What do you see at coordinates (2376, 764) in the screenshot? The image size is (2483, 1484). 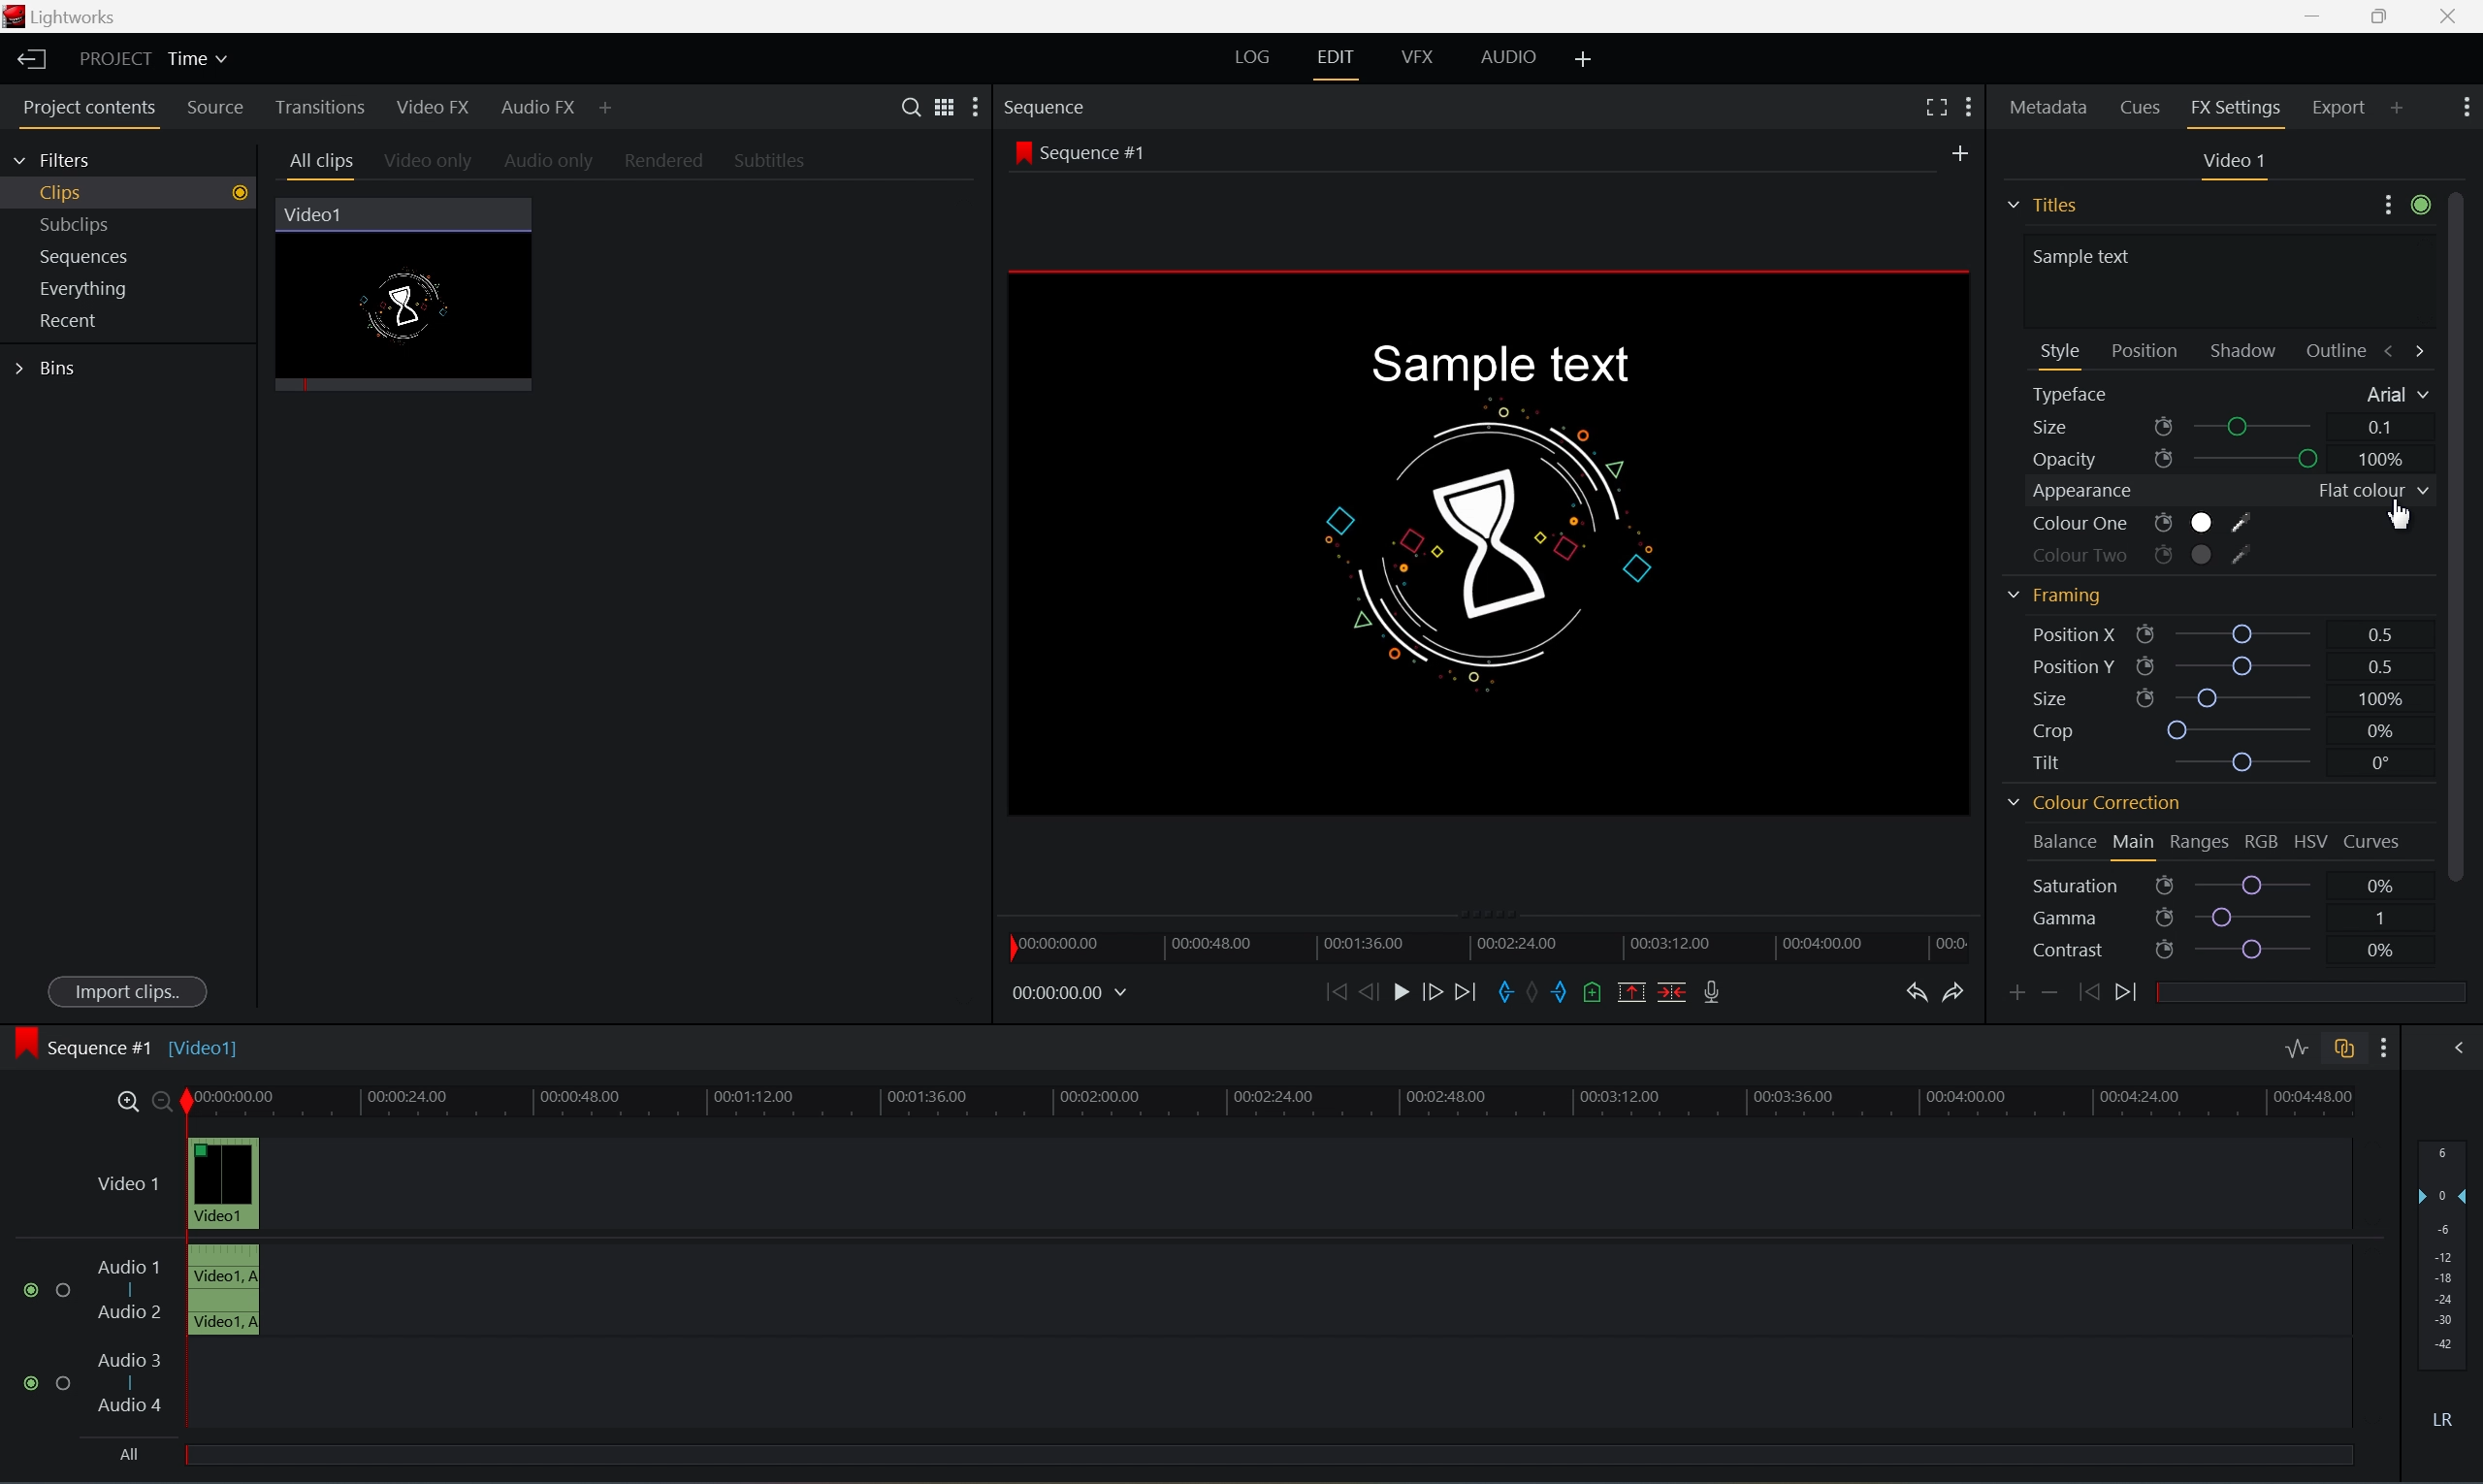 I see `0°` at bounding box center [2376, 764].